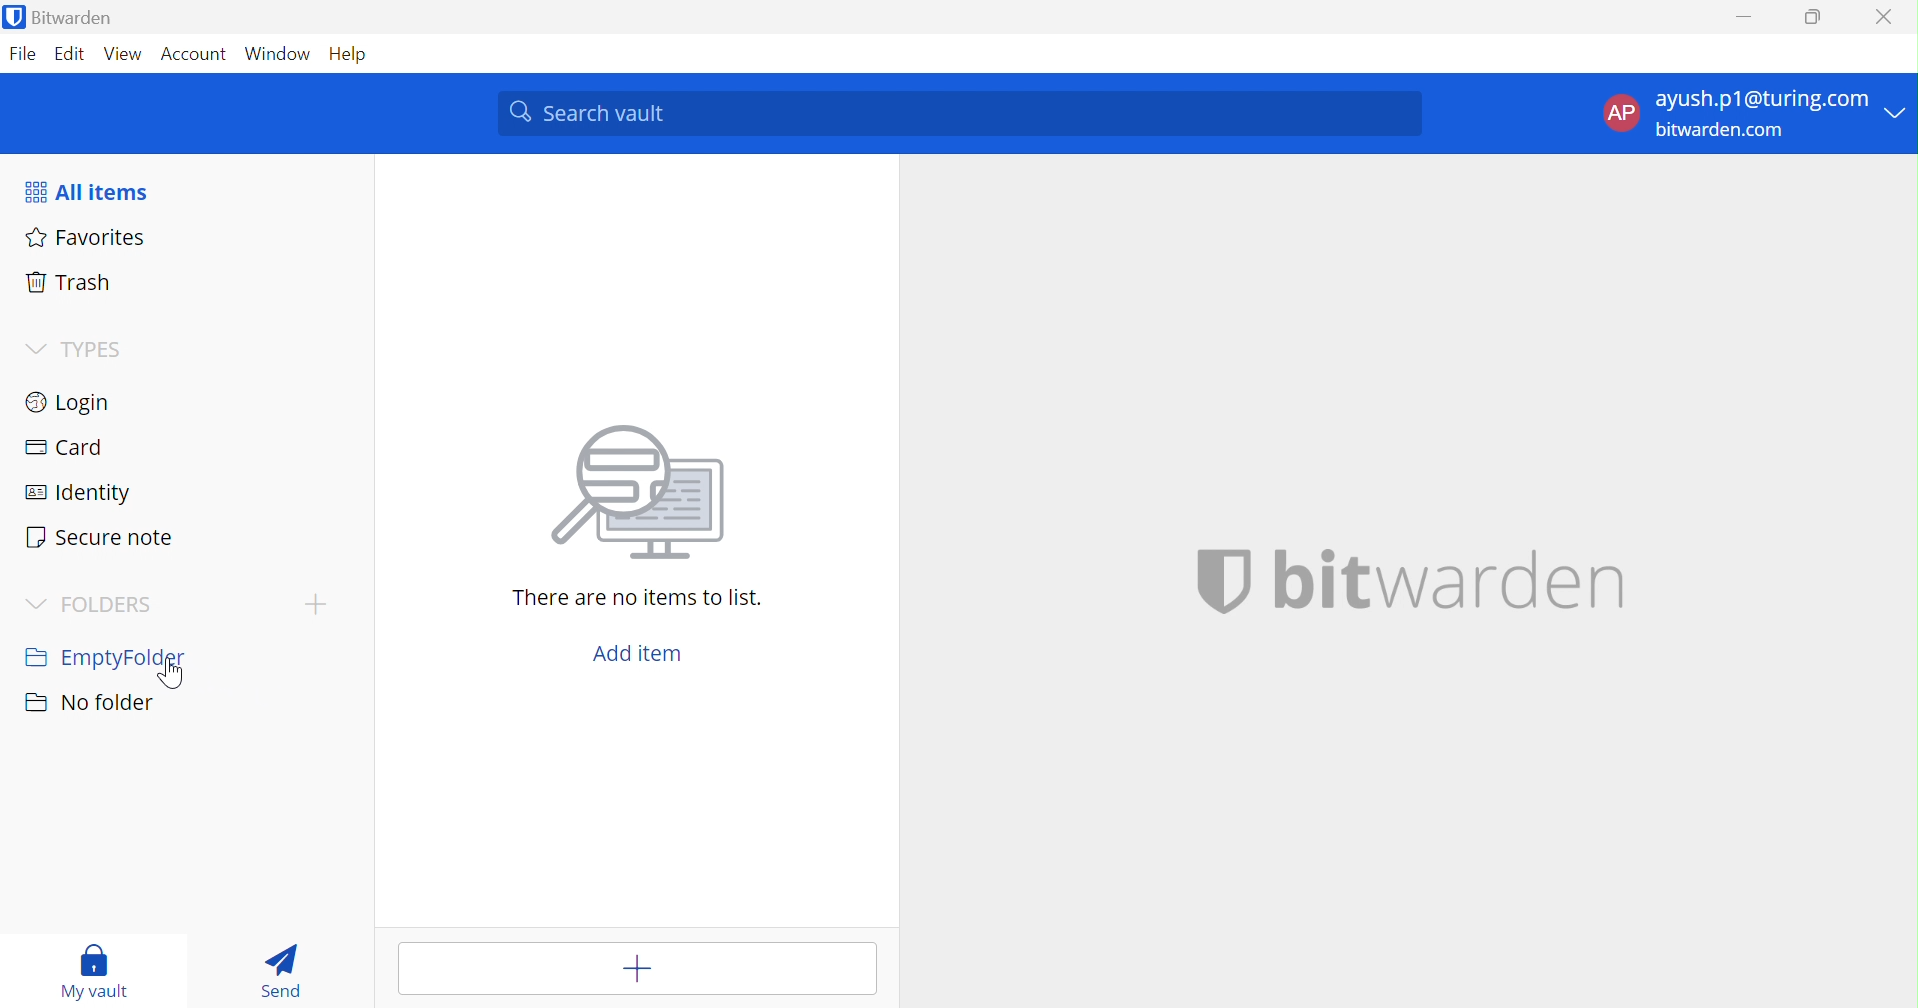 Image resolution: width=1918 pixels, height=1008 pixels. What do you see at coordinates (1204, 581) in the screenshot?
I see `bitwarden logo` at bounding box center [1204, 581].